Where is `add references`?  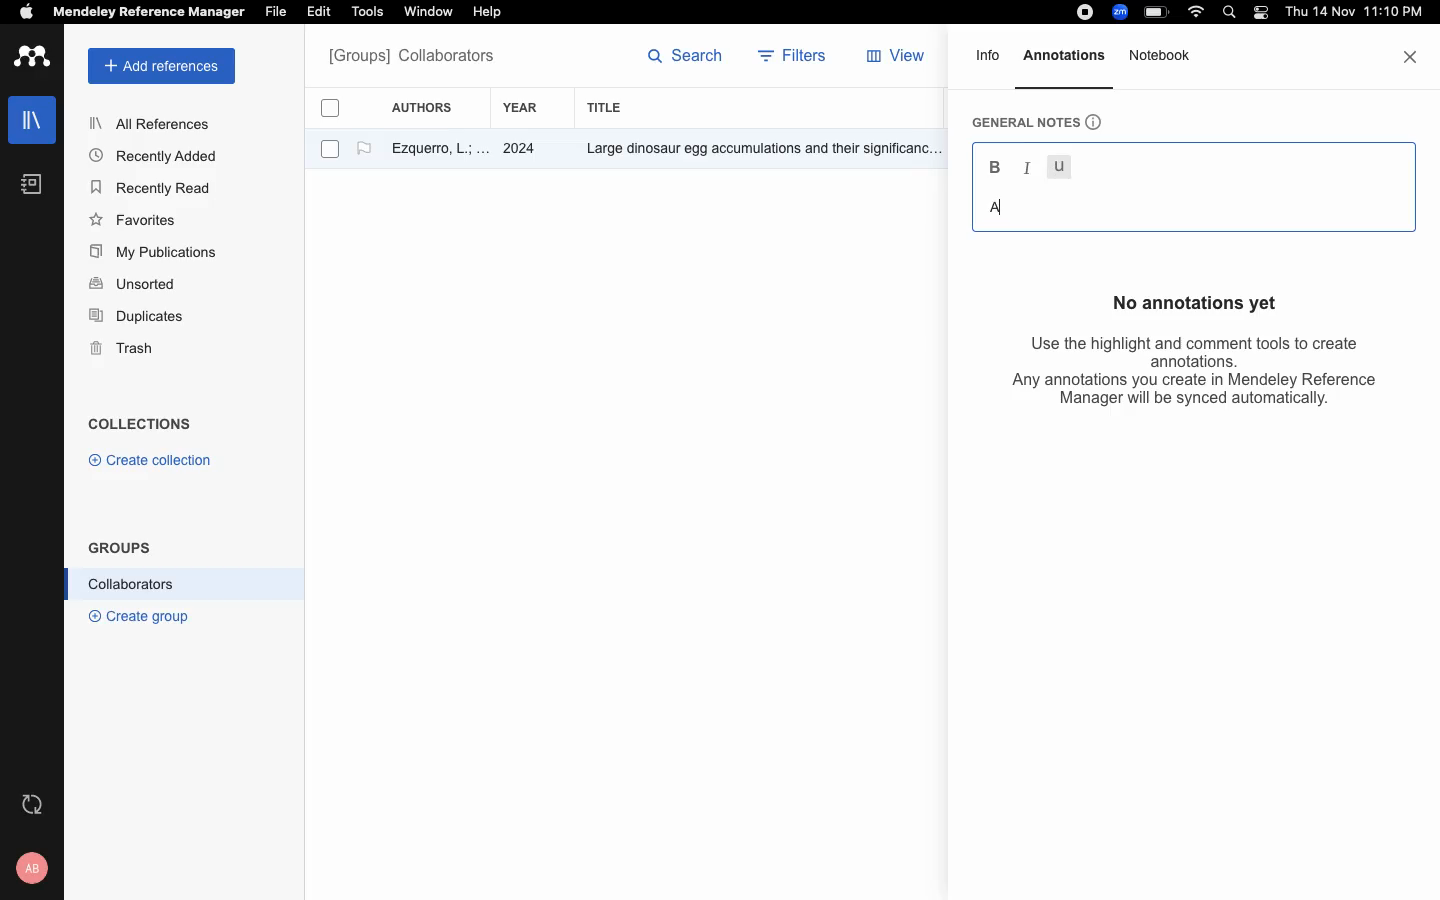 add references is located at coordinates (162, 66).